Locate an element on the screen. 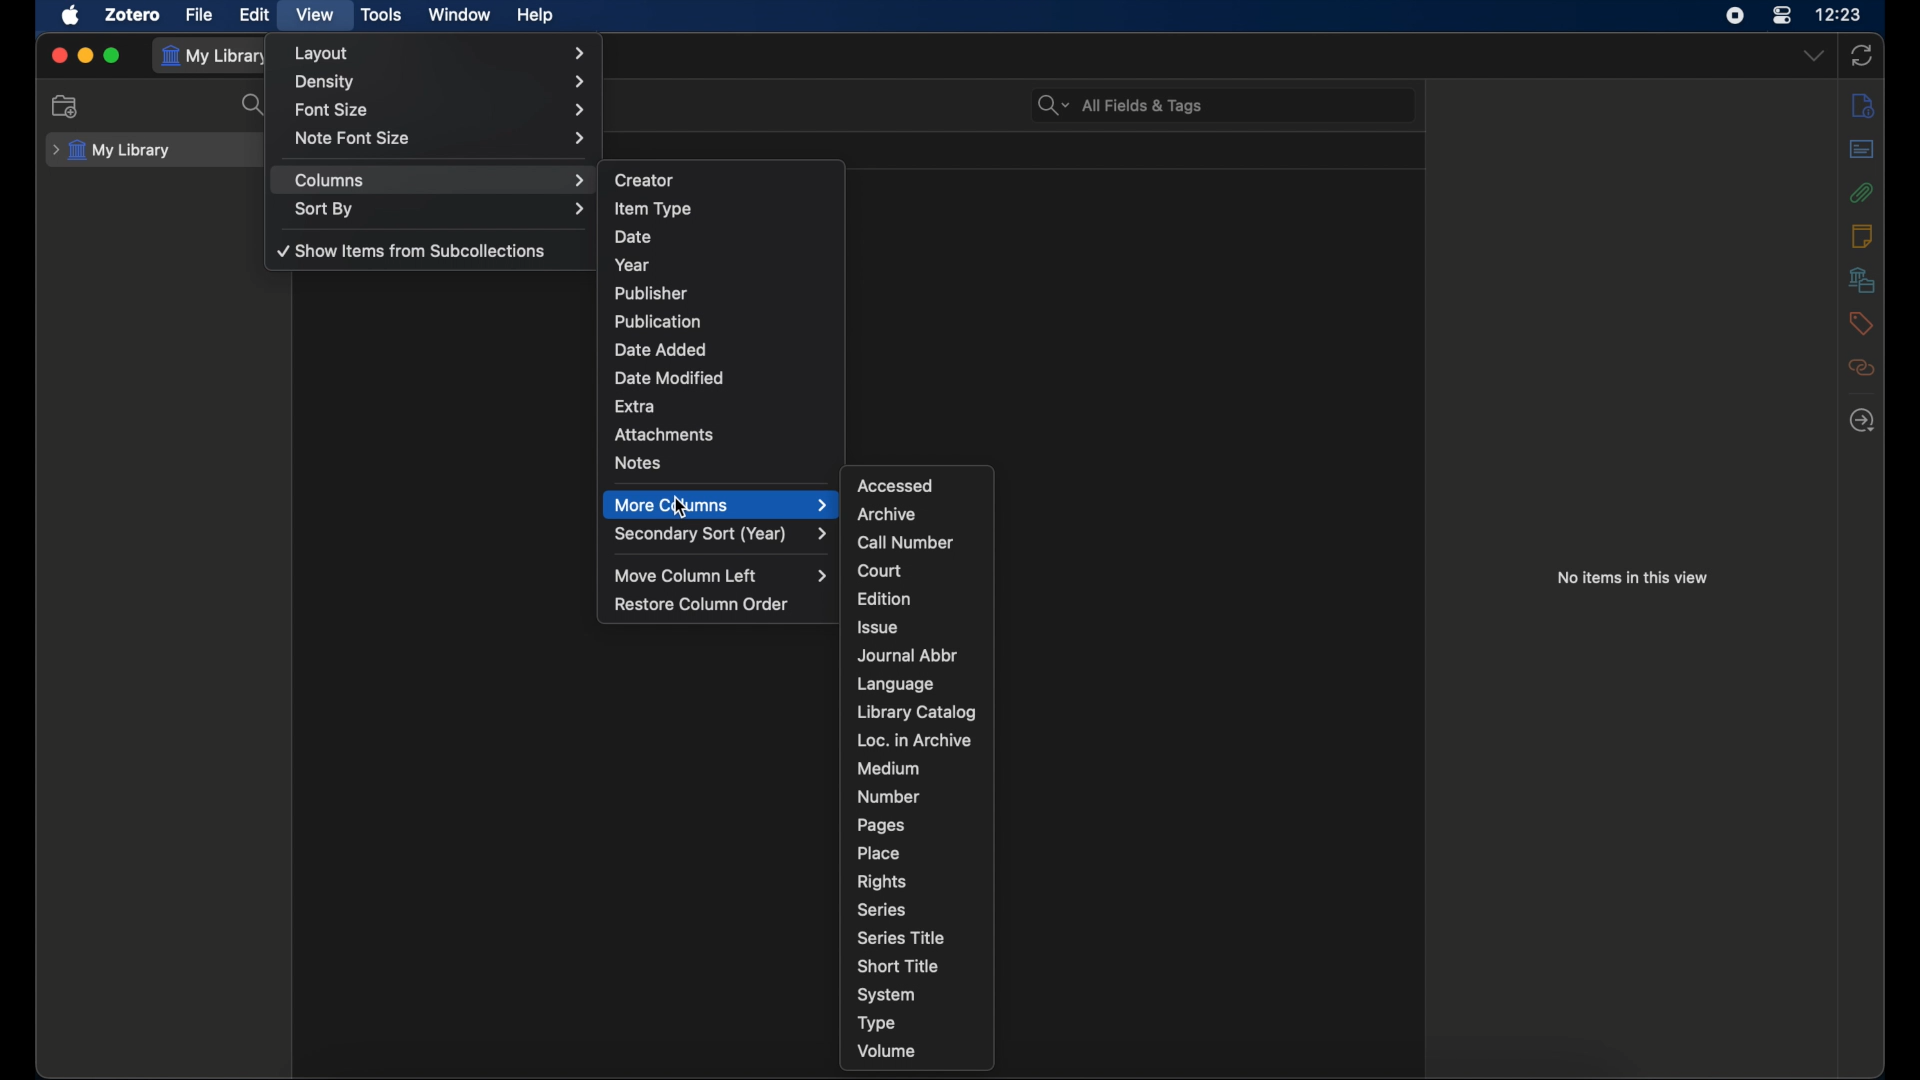 This screenshot has height=1080, width=1920. publication is located at coordinates (658, 320).